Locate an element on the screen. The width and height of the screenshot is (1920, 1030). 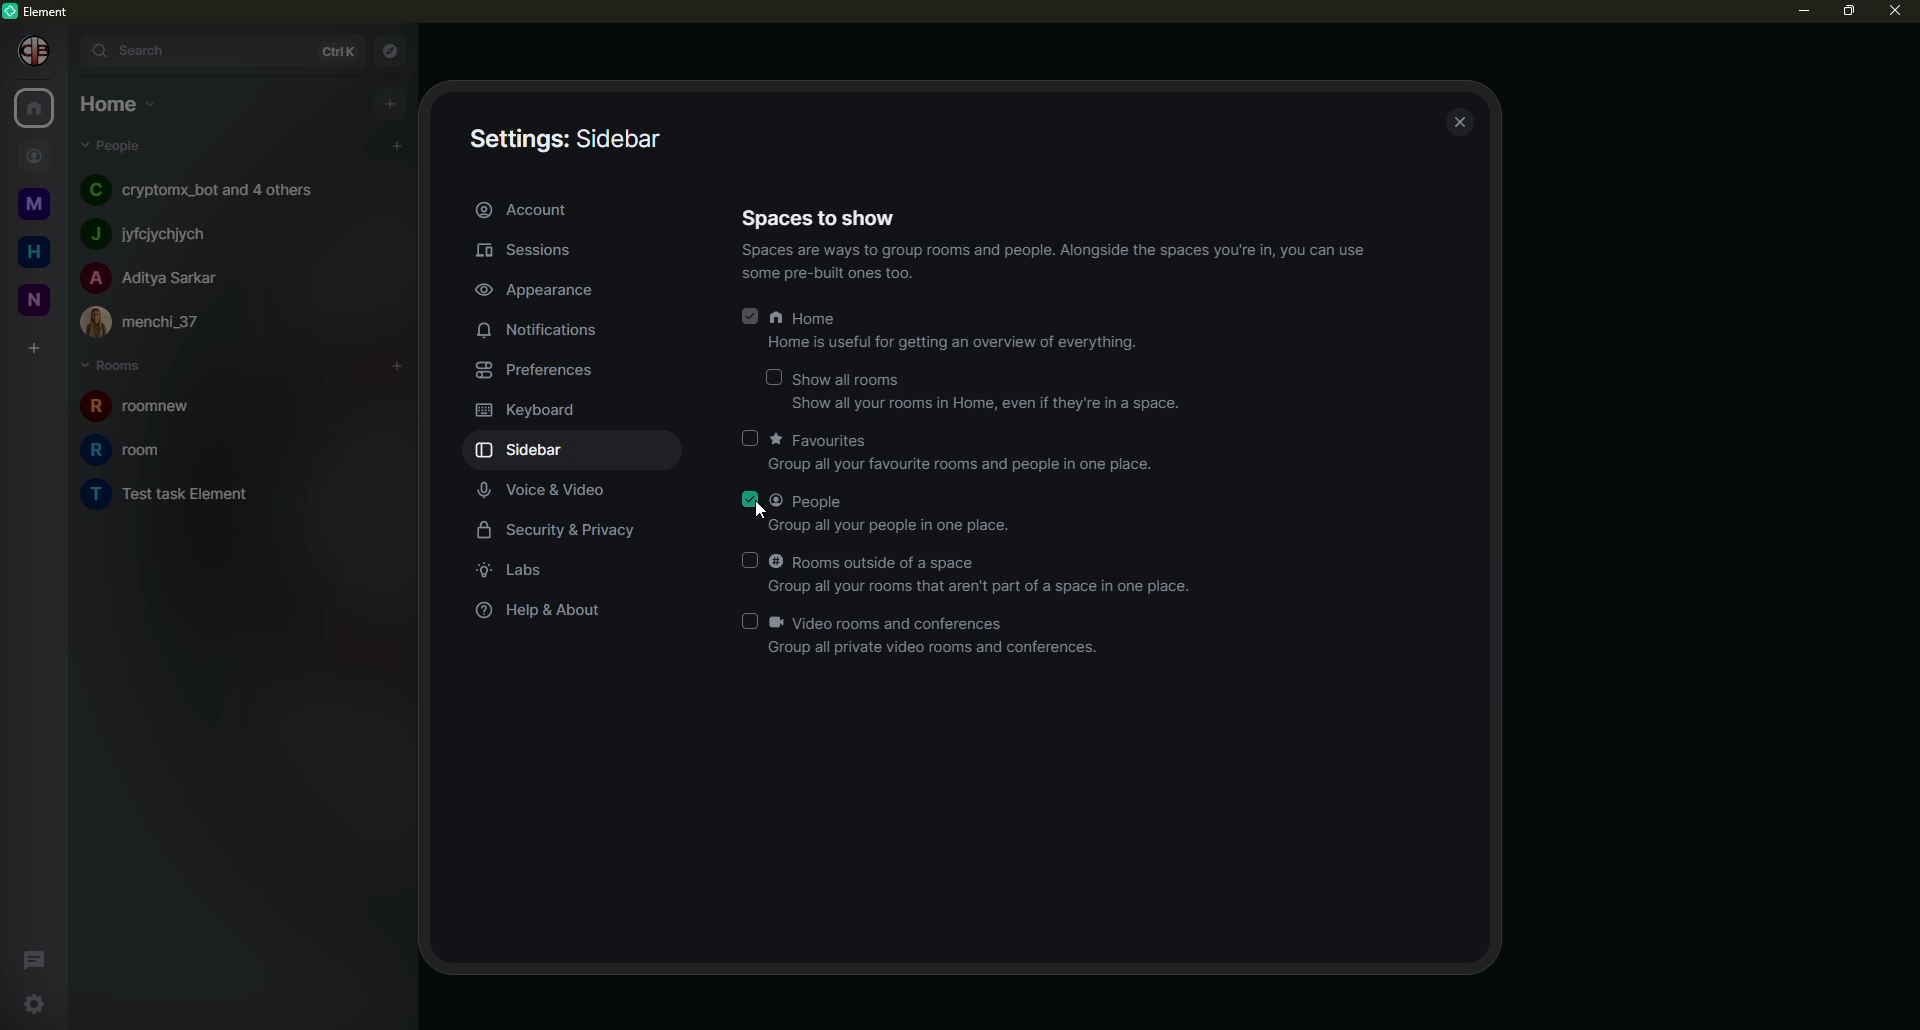
help & about is located at coordinates (543, 611).